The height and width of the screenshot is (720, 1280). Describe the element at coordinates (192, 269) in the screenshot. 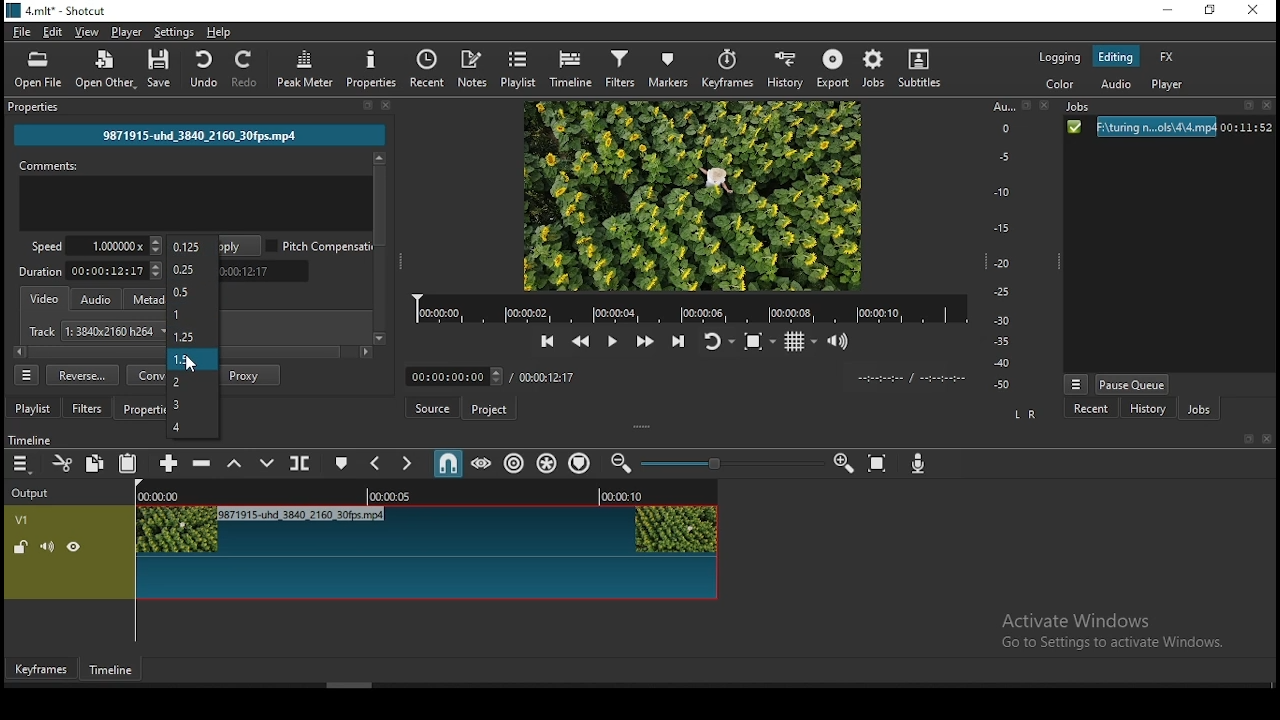

I see `0.25` at that location.